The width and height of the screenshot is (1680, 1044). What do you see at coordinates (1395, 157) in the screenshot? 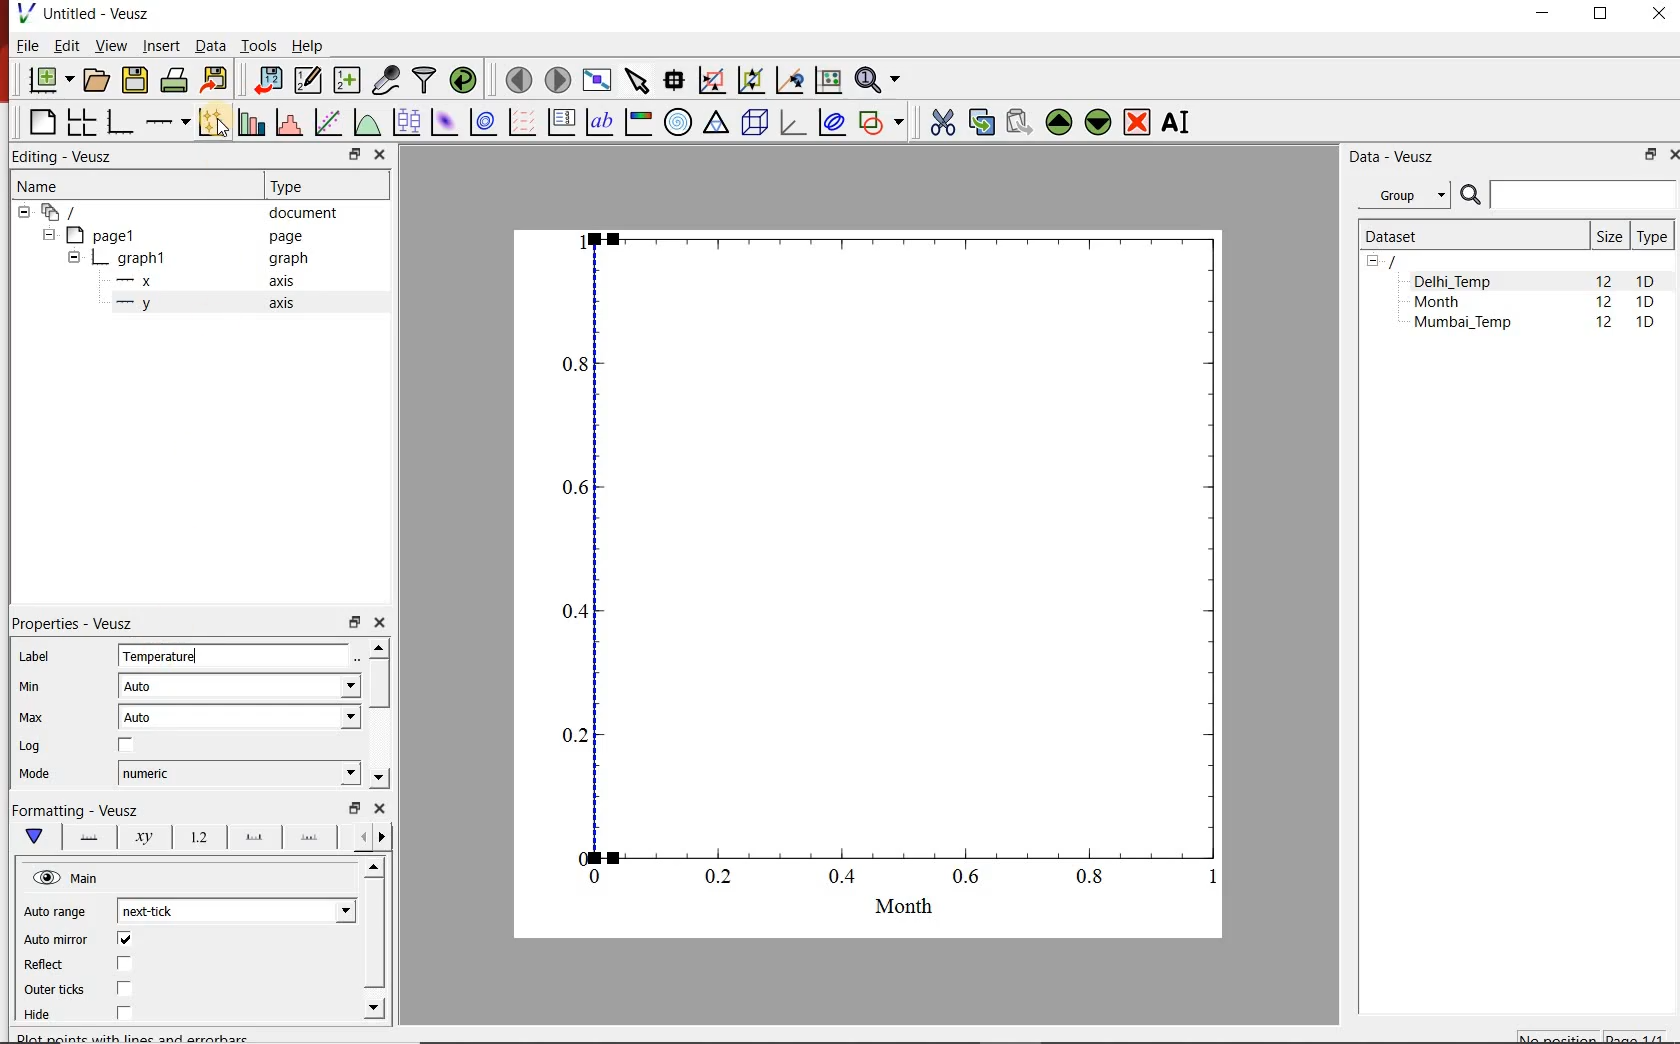
I see `Data - Veusz` at bounding box center [1395, 157].